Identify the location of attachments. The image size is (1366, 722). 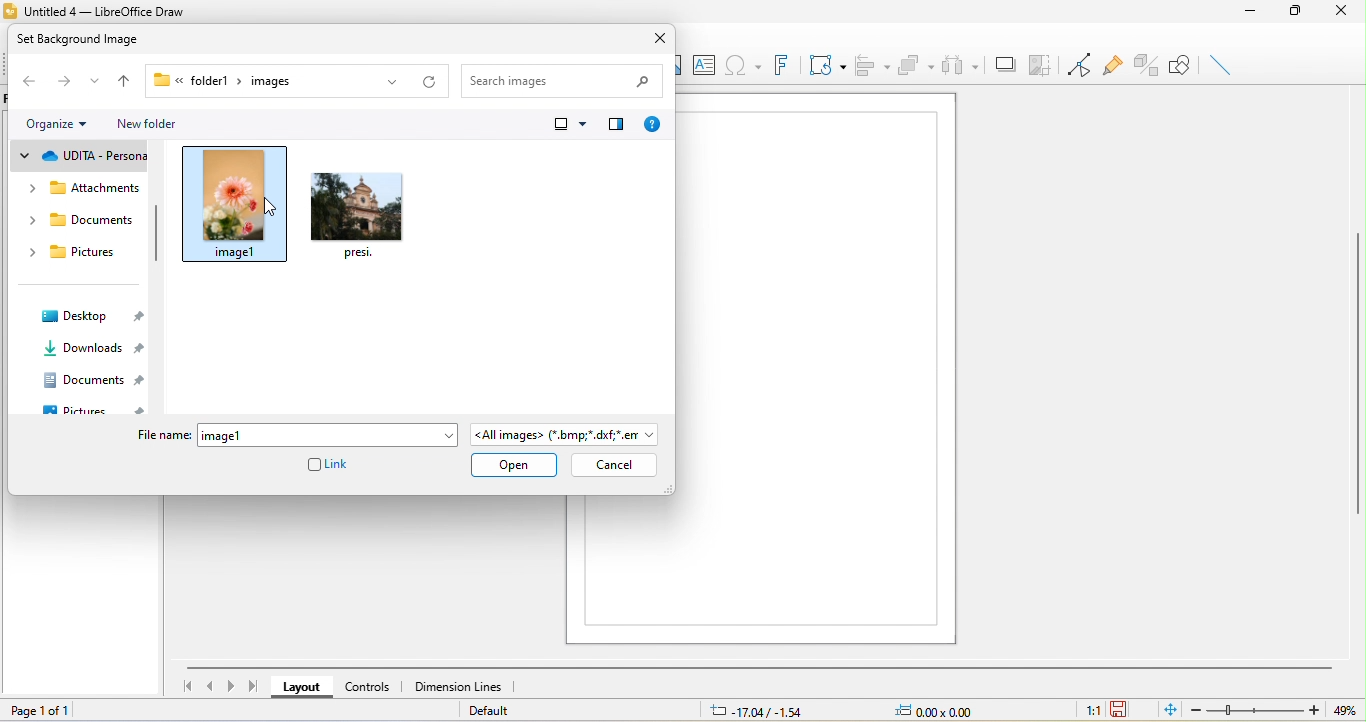
(83, 192).